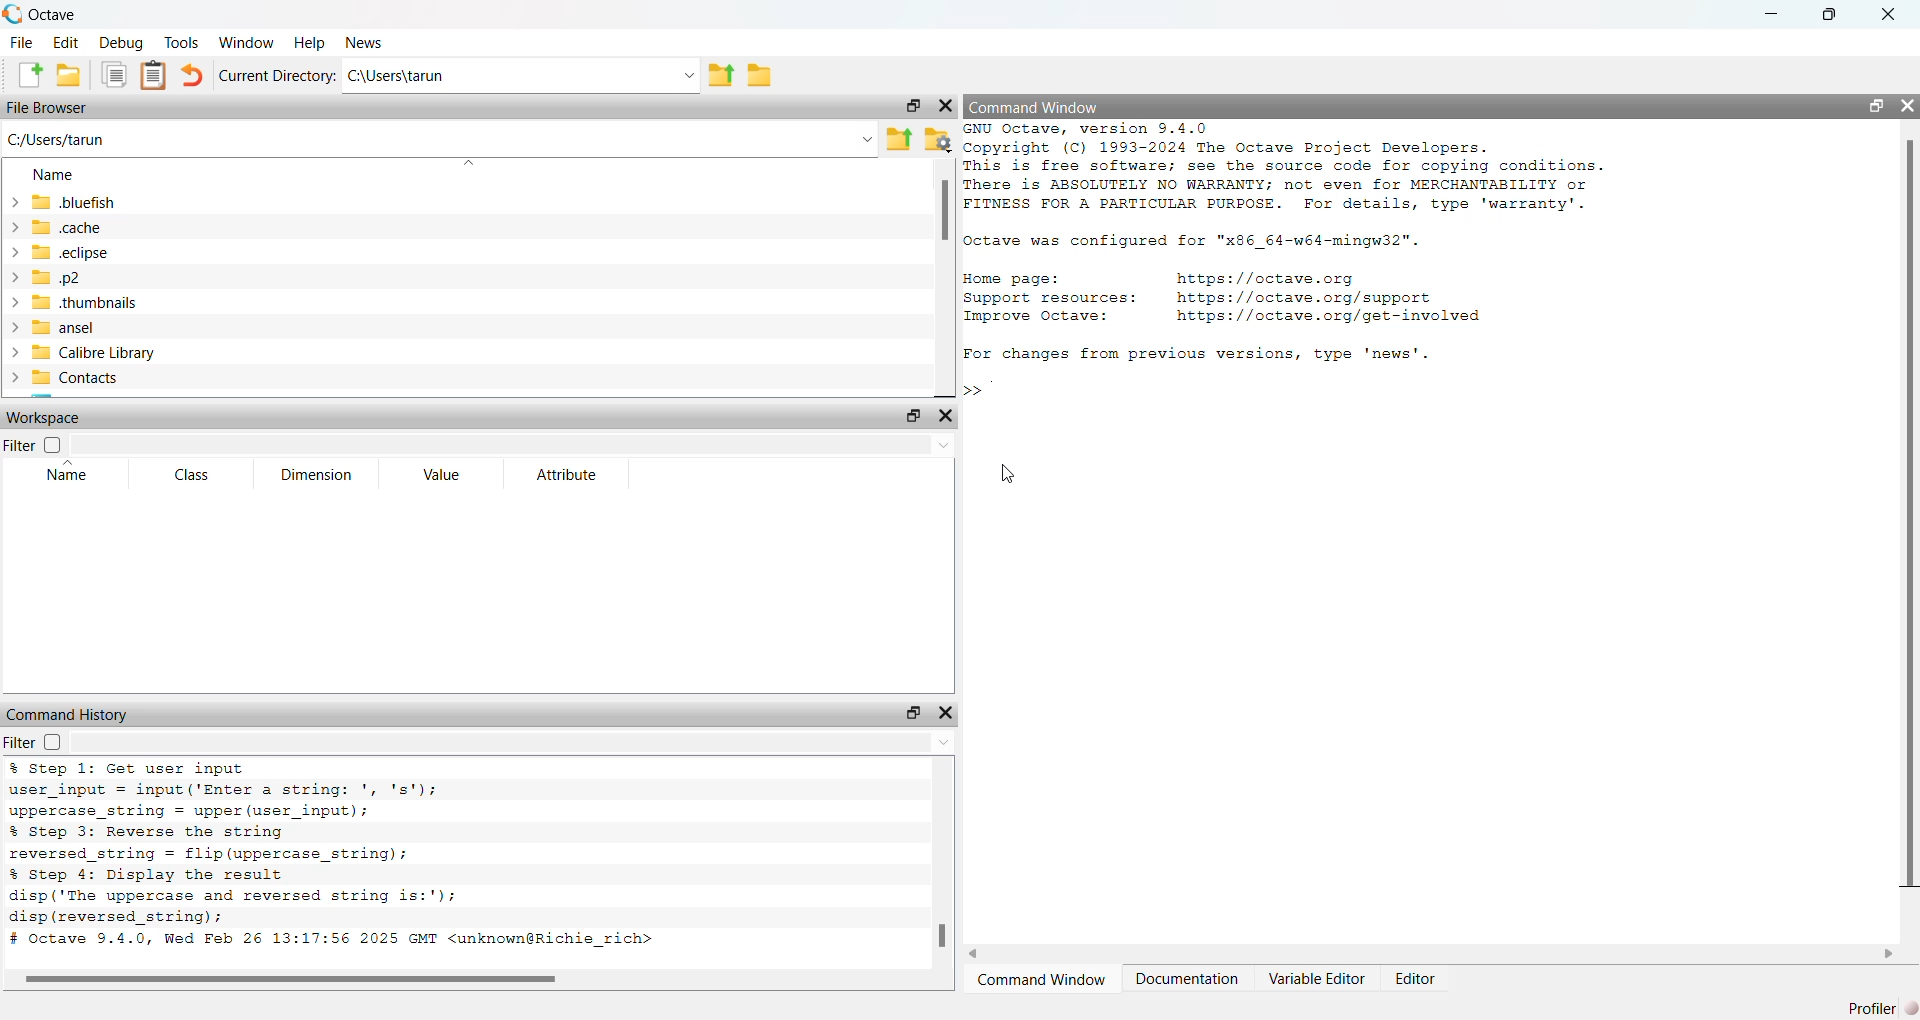  I want to click on octave version and date, so click(380, 941).